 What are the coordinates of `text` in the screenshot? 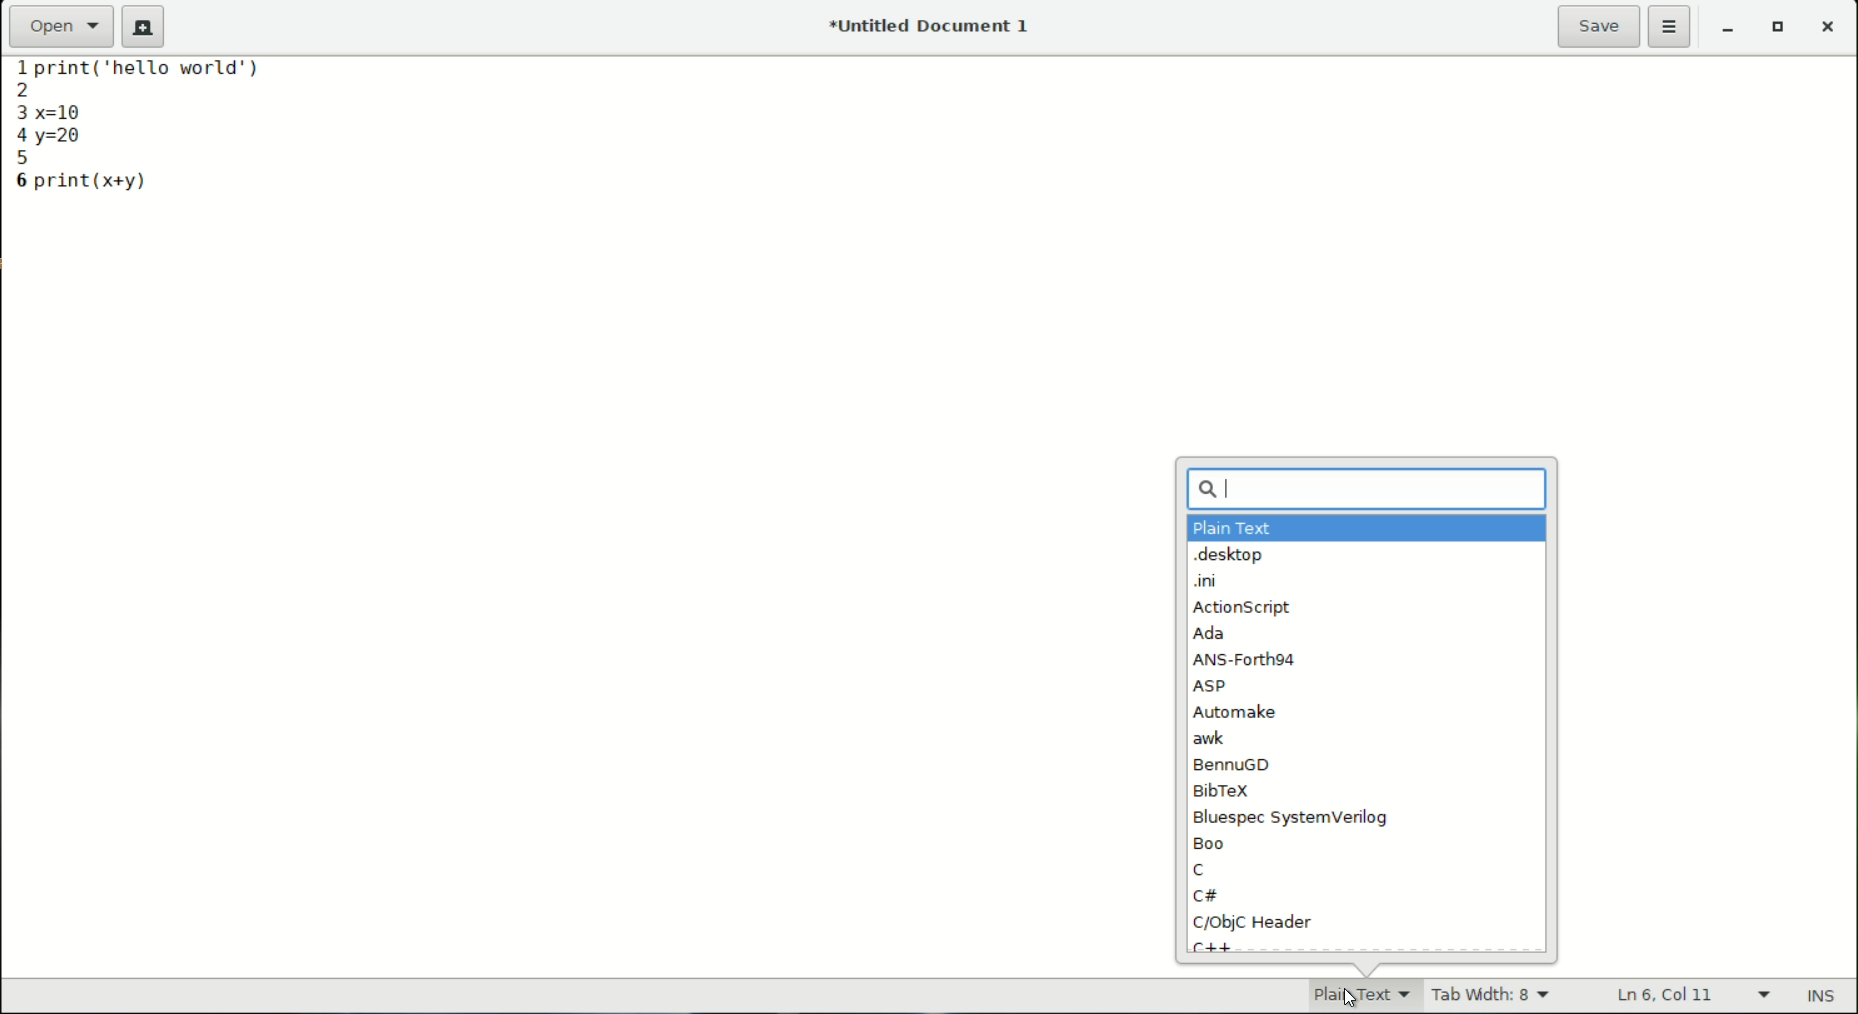 It's located at (163, 75).